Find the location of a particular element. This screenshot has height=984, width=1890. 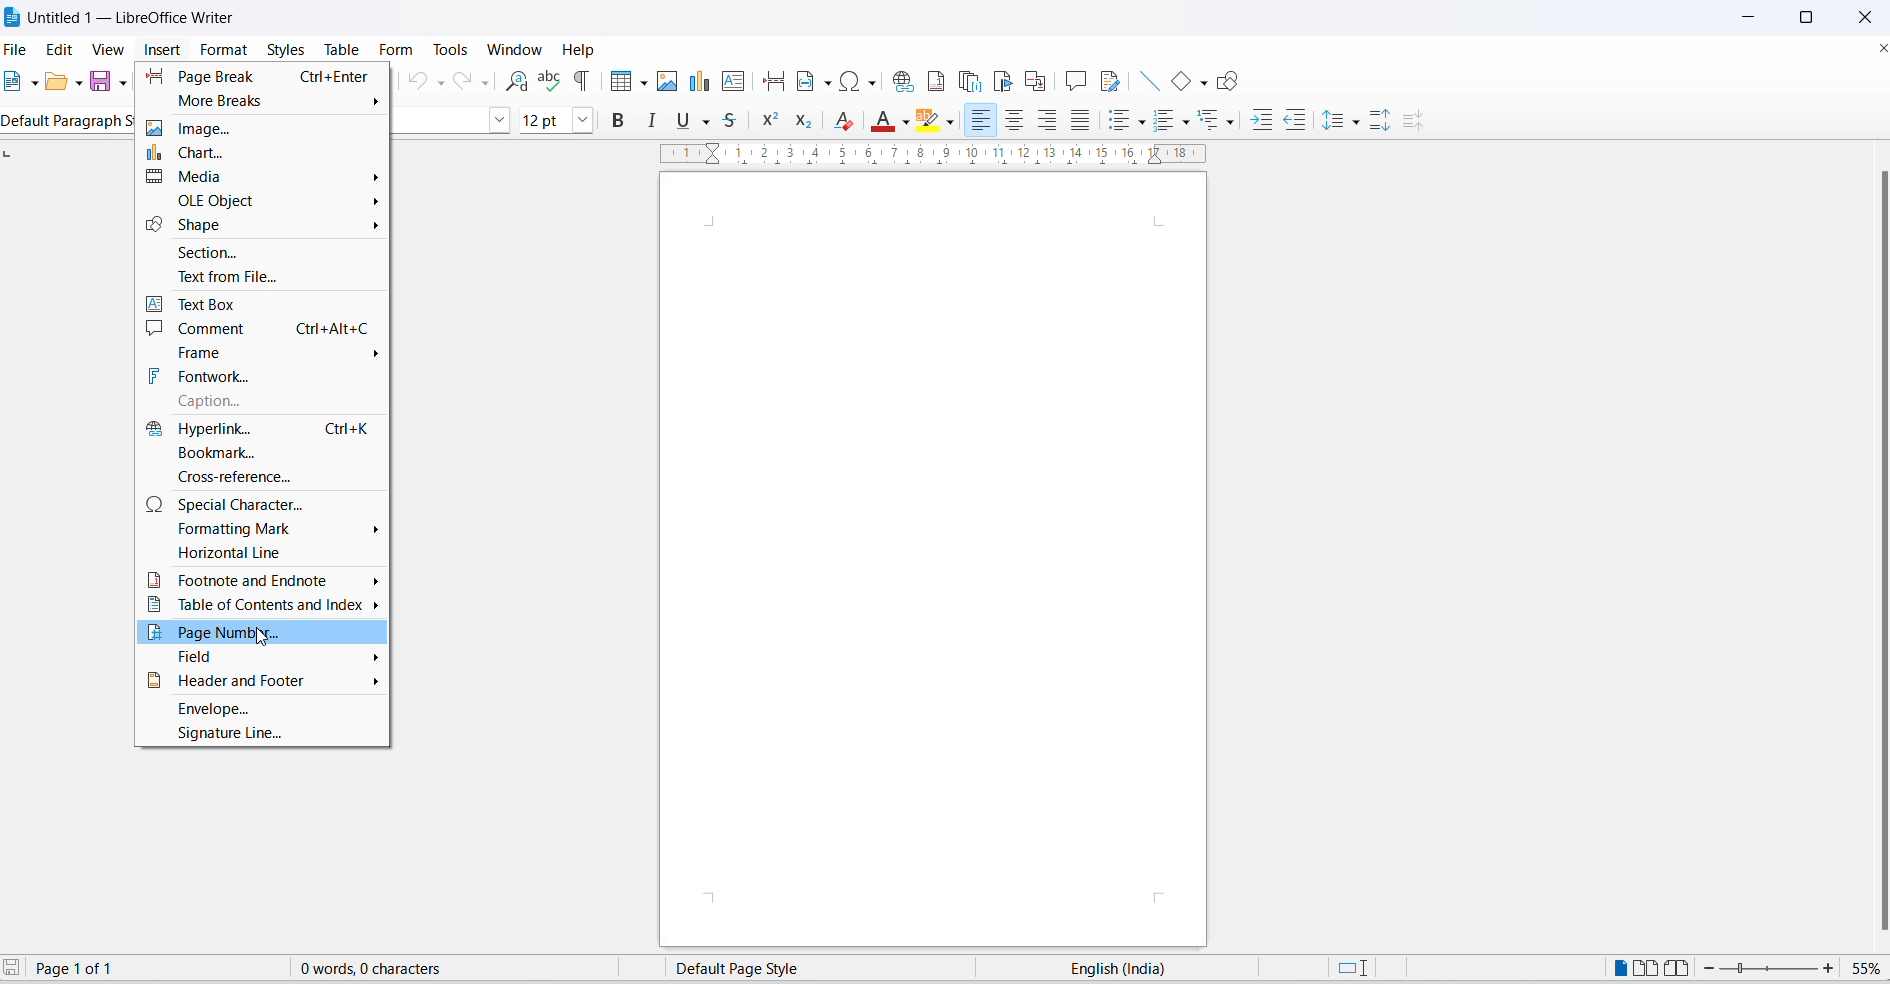

basic shapes options is located at coordinates (1198, 83).